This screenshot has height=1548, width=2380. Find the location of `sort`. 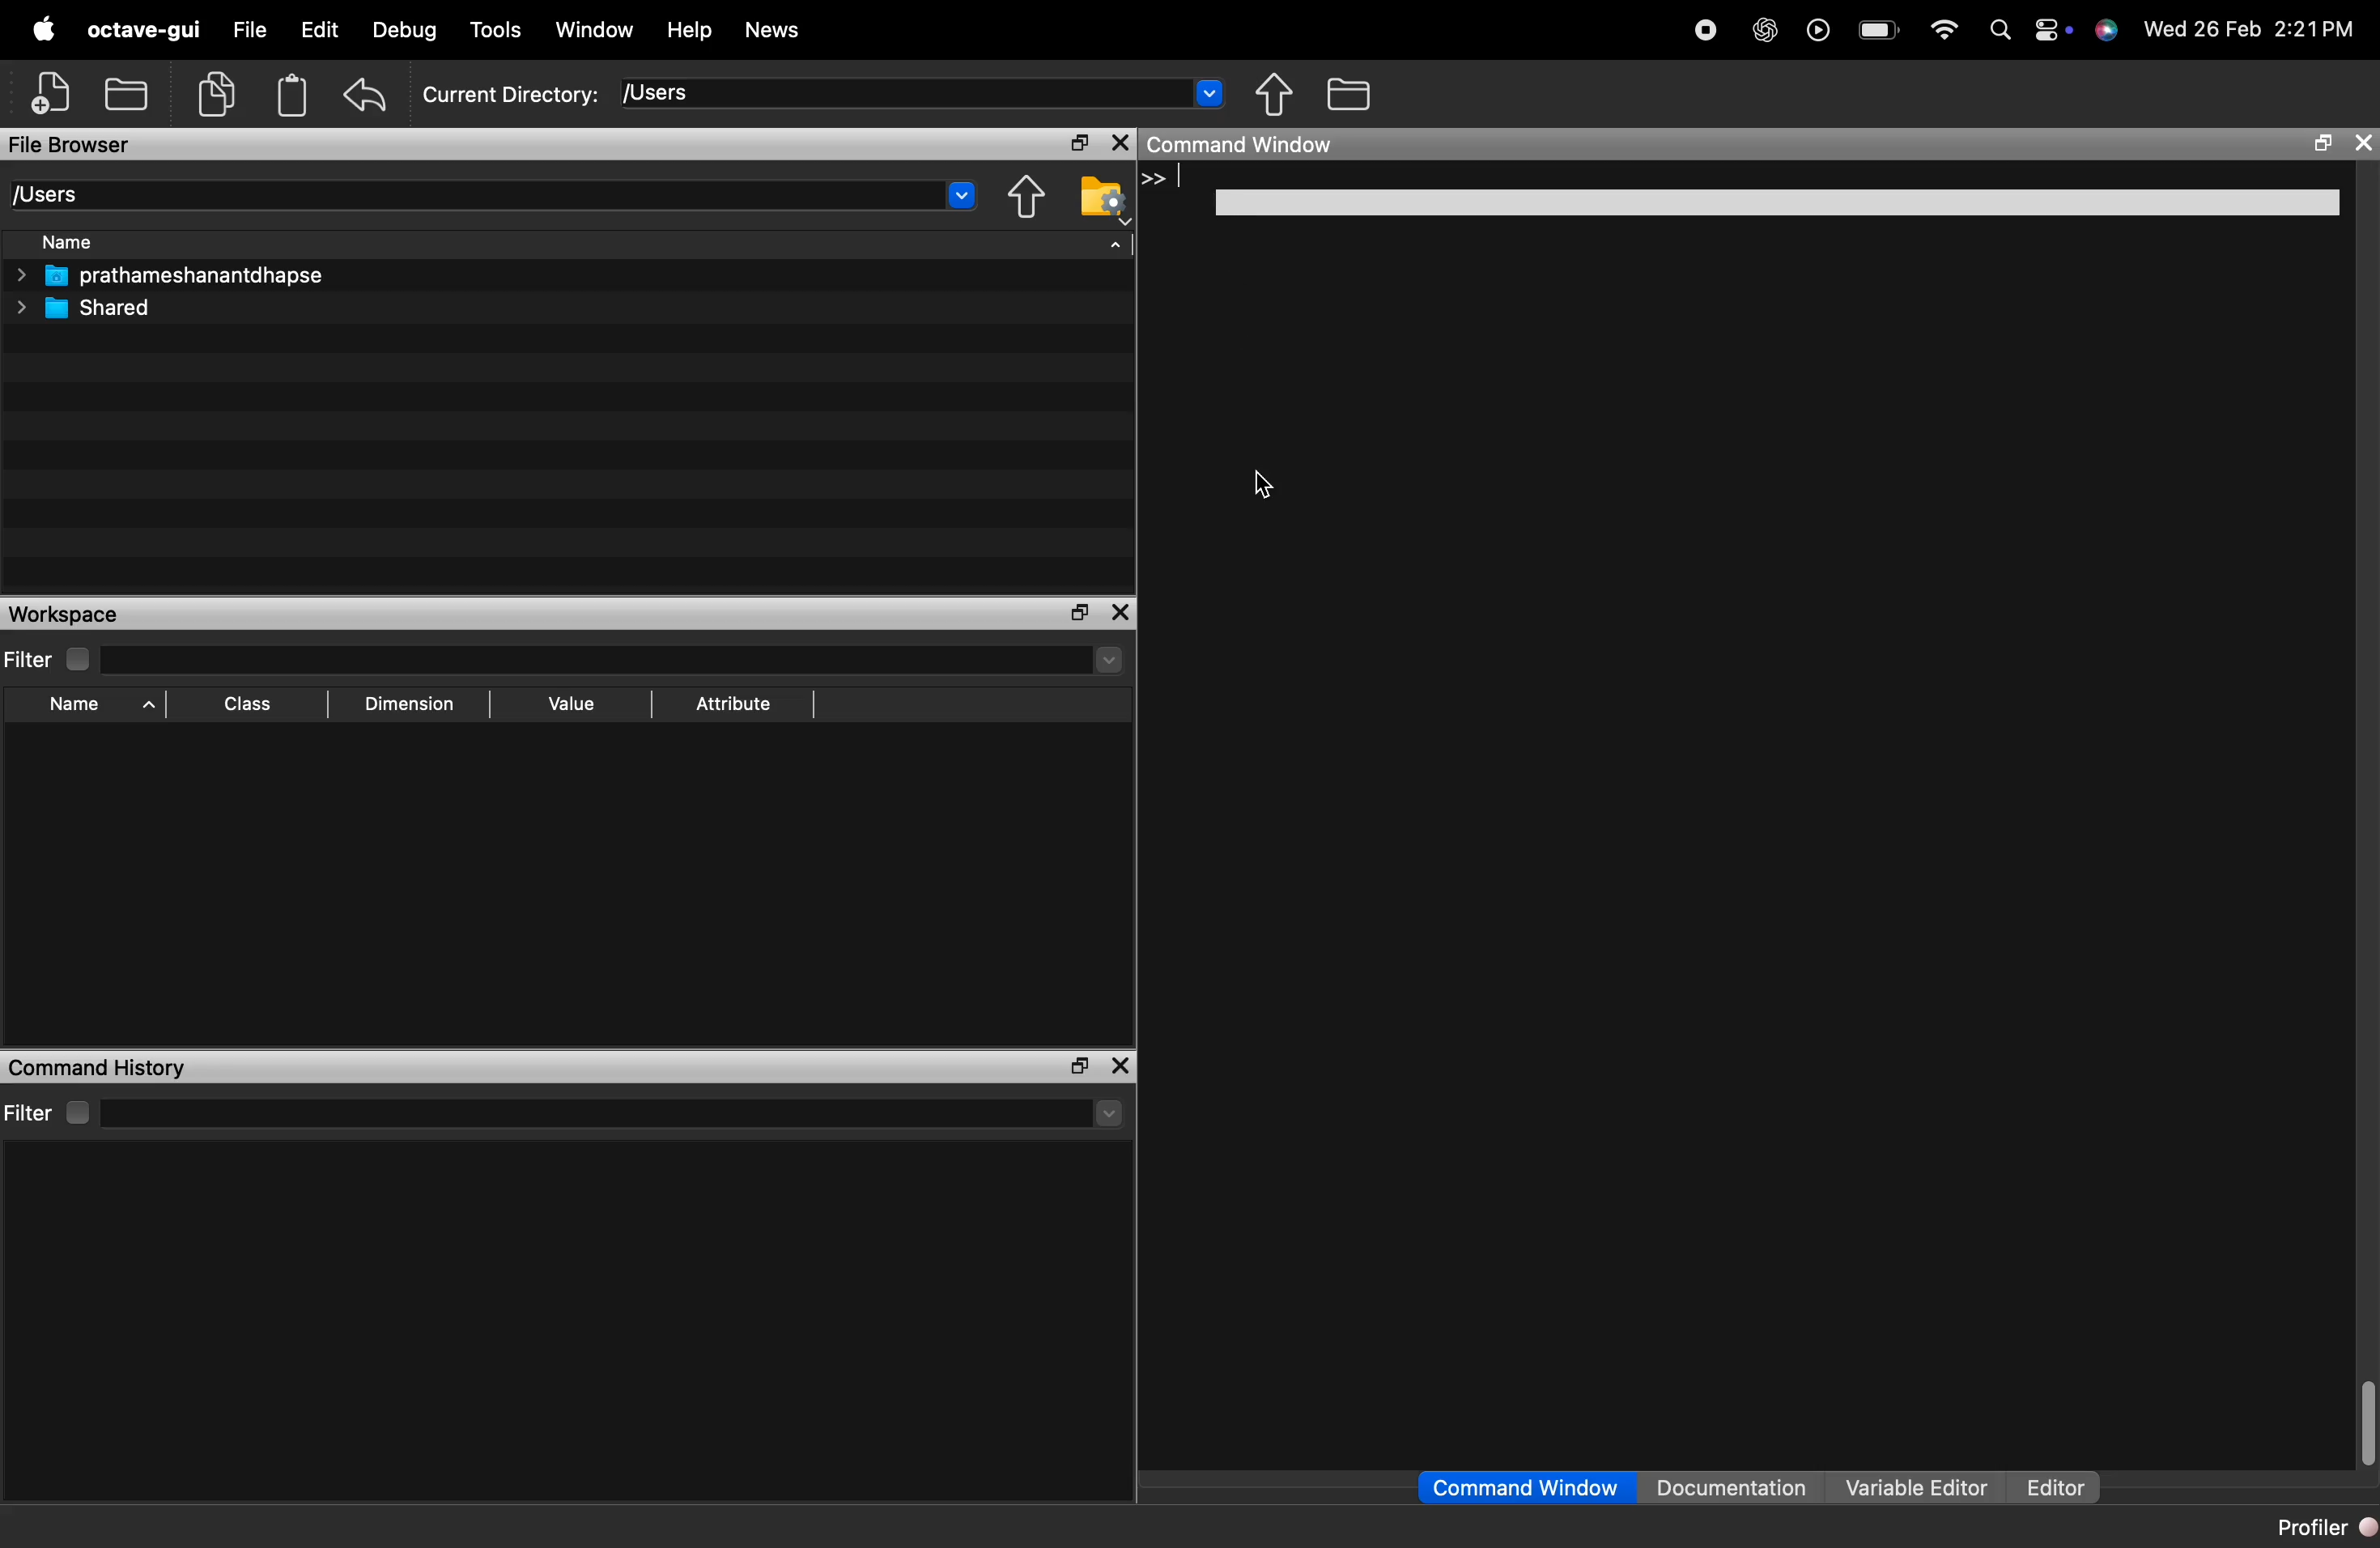

sort is located at coordinates (151, 704).